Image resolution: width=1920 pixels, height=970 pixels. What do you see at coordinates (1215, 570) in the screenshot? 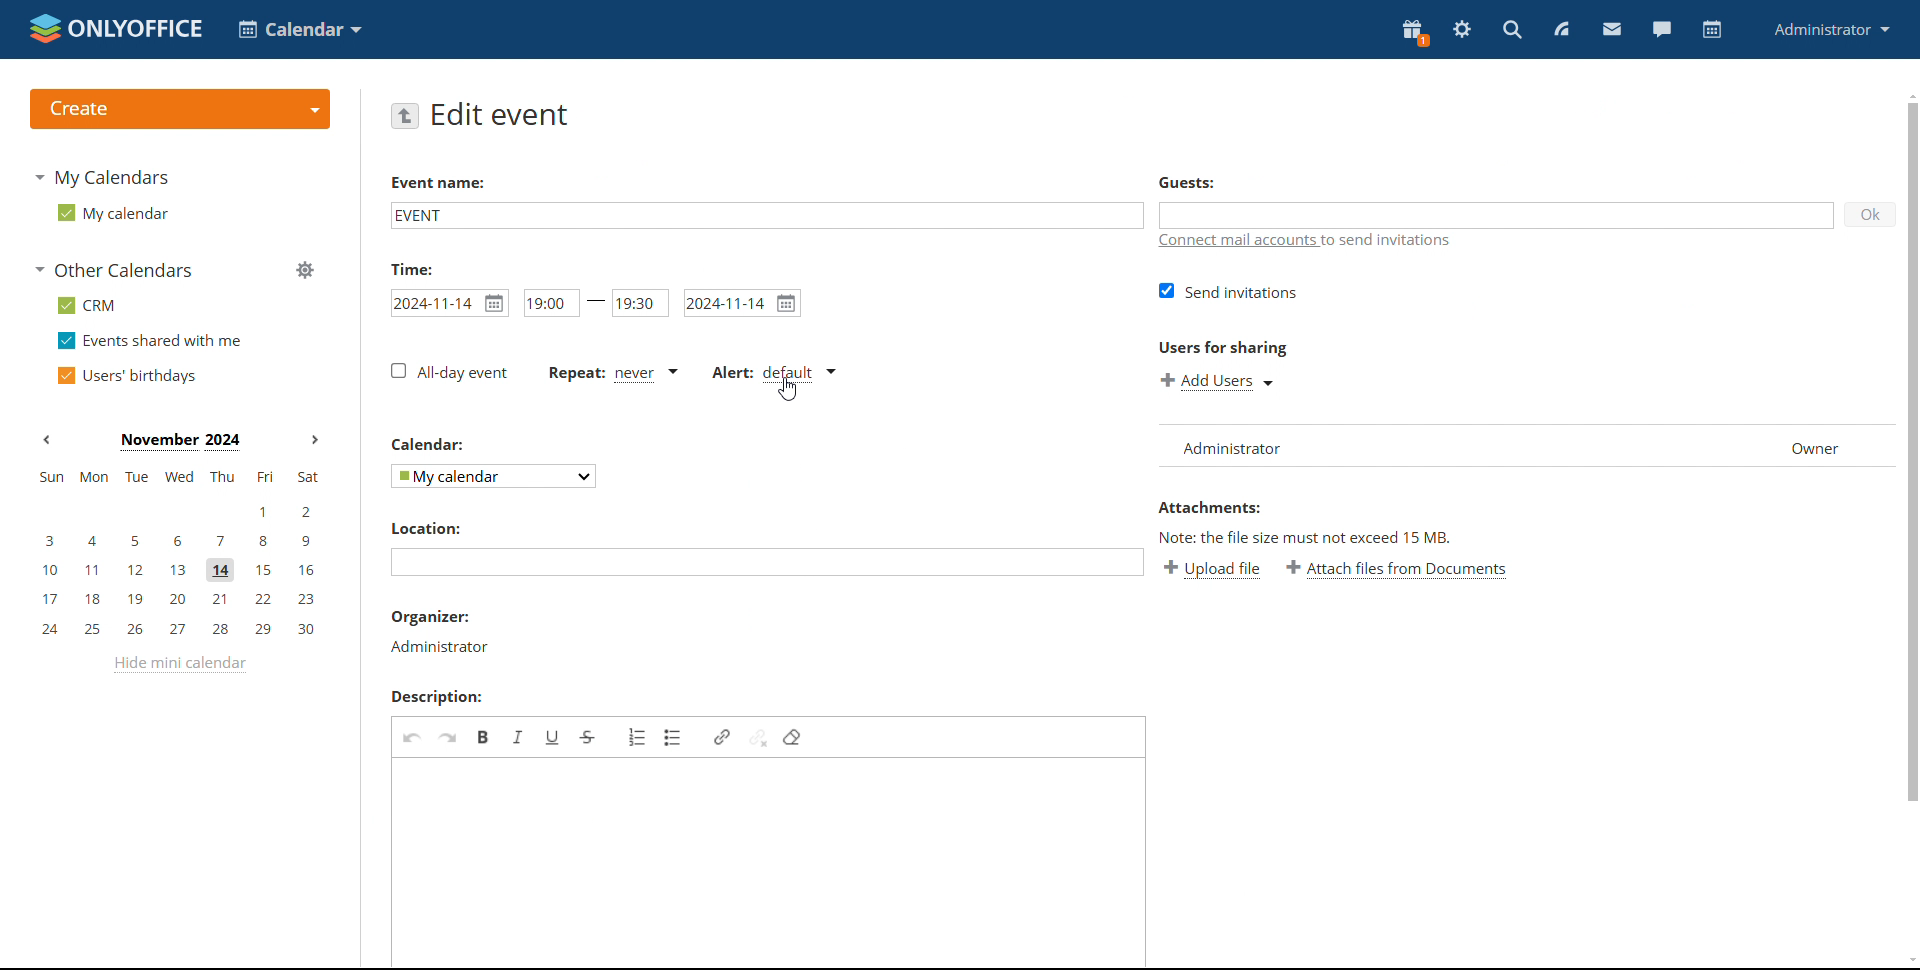
I see `upload file` at bounding box center [1215, 570].